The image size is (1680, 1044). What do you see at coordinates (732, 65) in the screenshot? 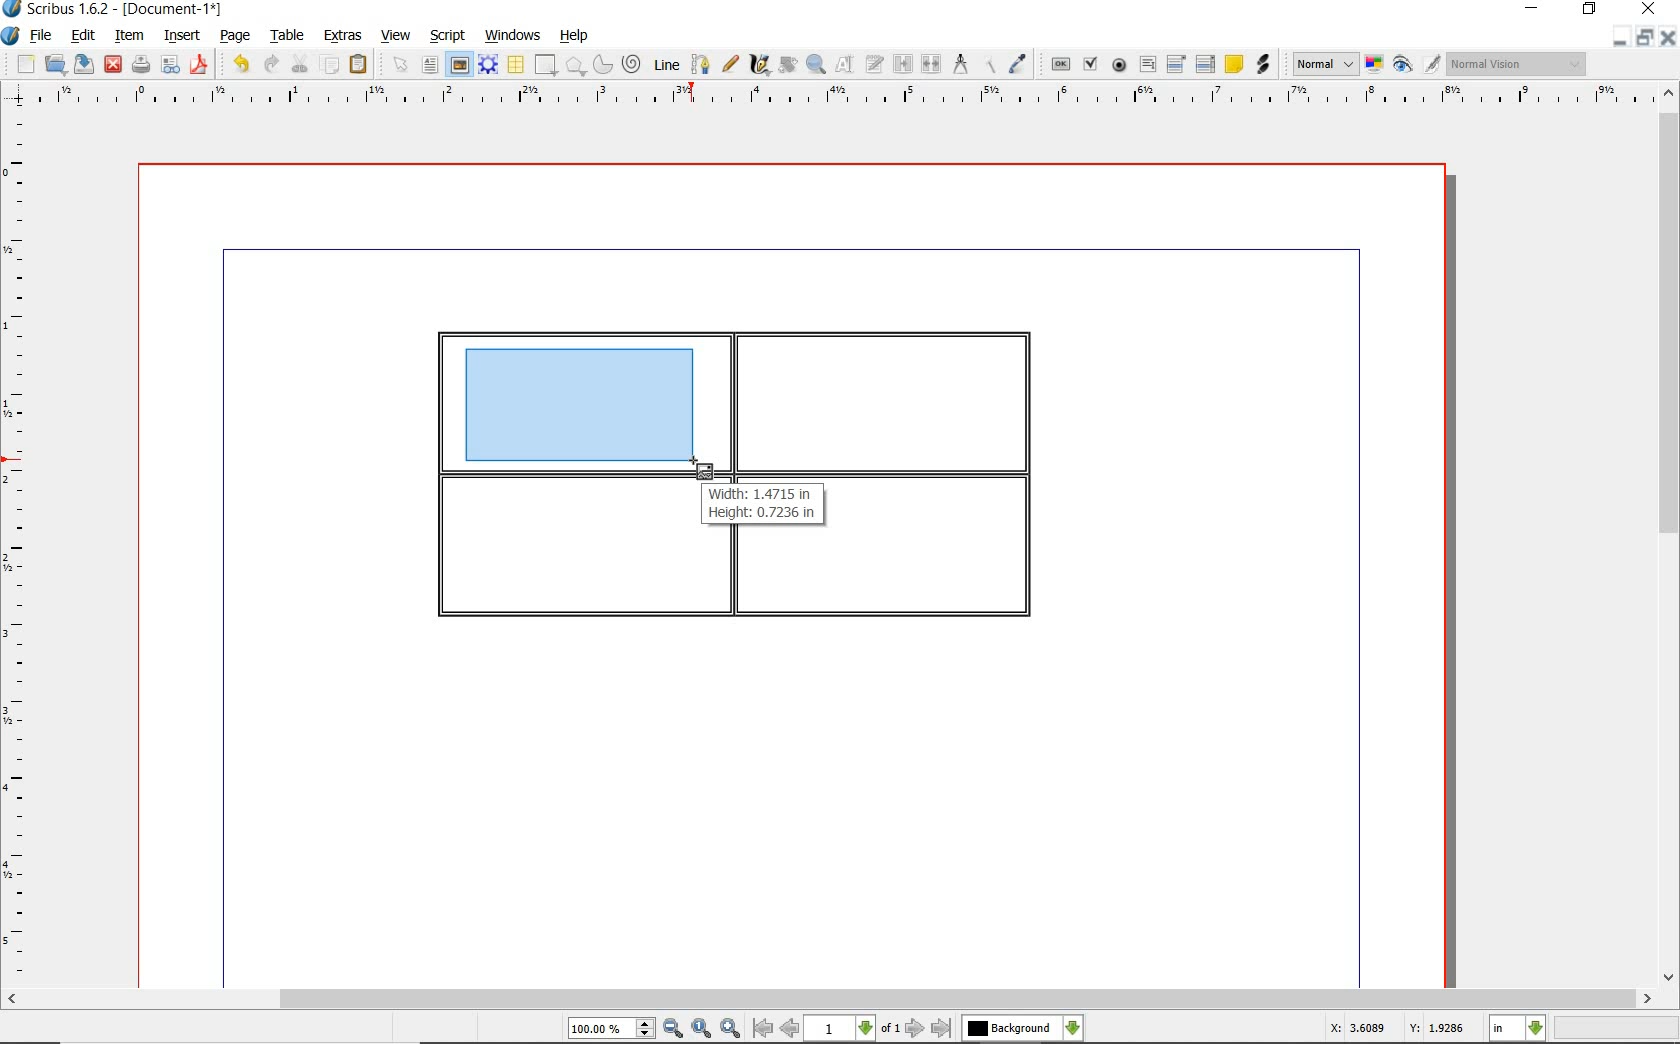
I see `freehand line` at bounding box center [732, 65].